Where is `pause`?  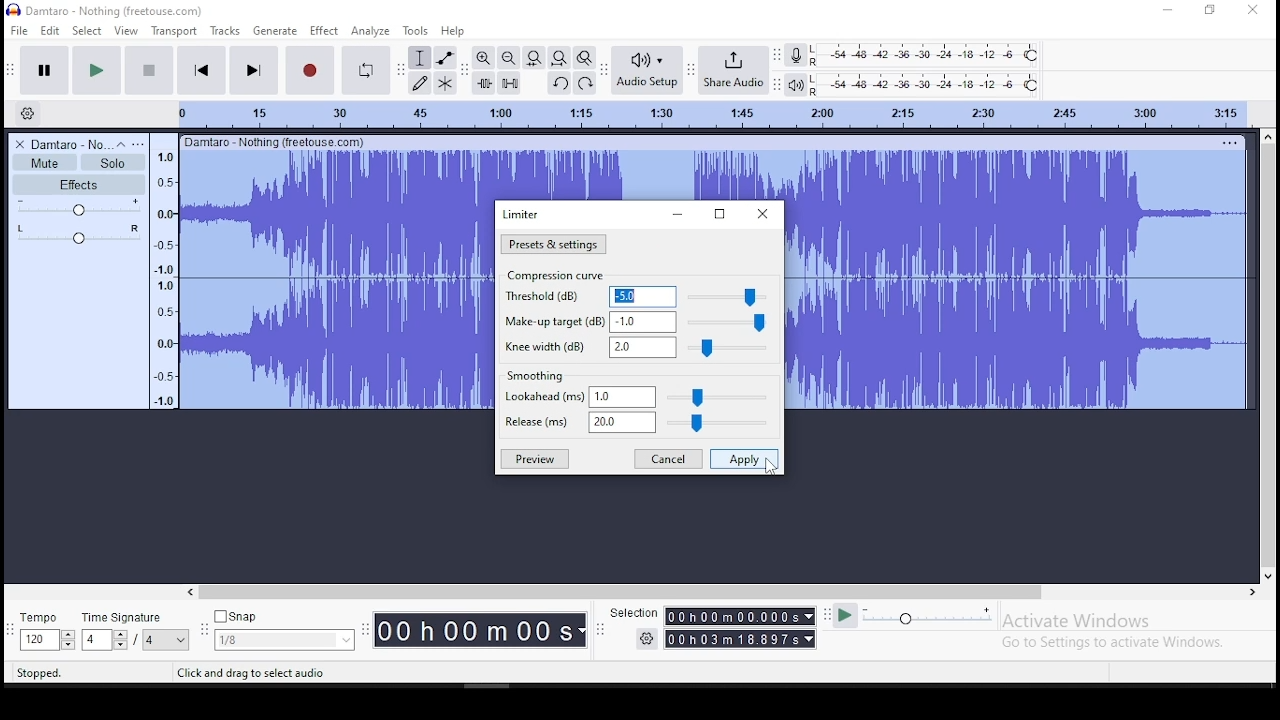 pause is located at coordinates (44, 69).